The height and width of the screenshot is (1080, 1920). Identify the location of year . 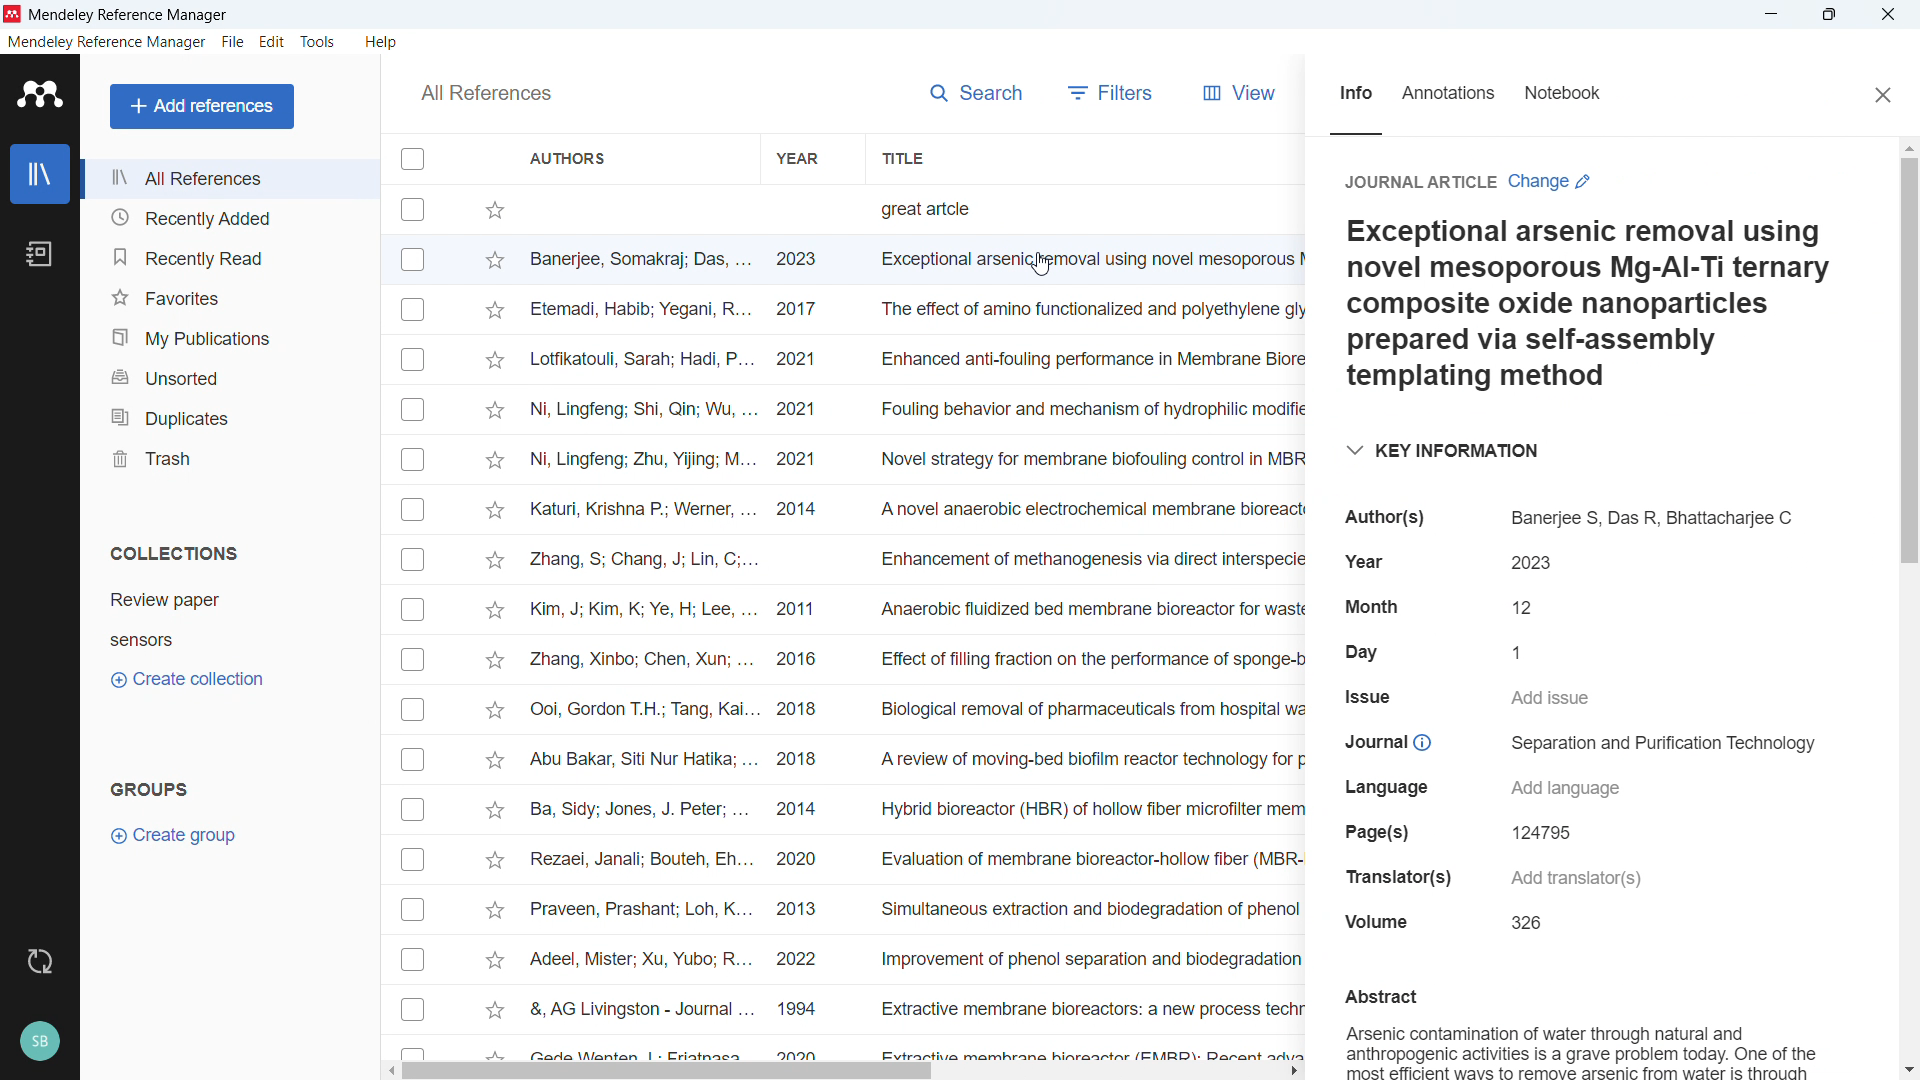
(1530, 564).